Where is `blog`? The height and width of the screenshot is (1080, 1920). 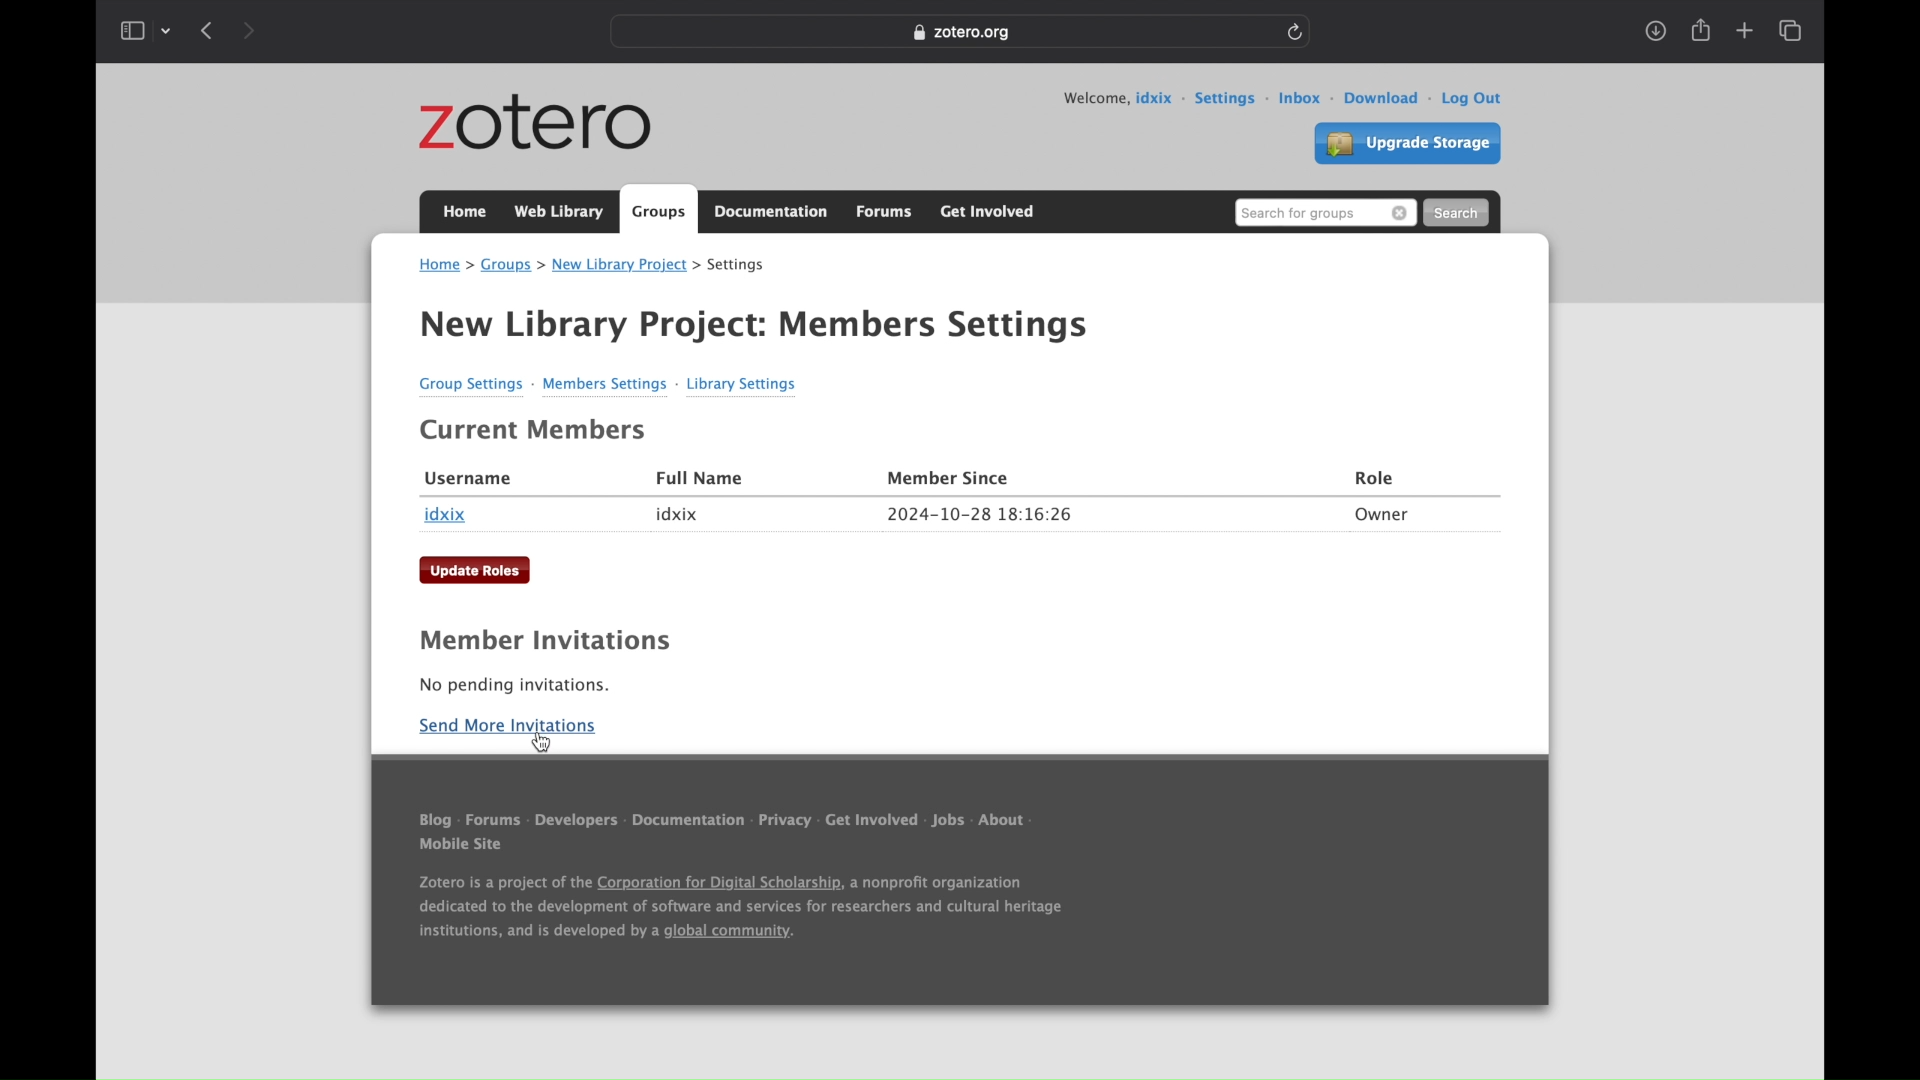
blog is located at coordinates (434, 819).